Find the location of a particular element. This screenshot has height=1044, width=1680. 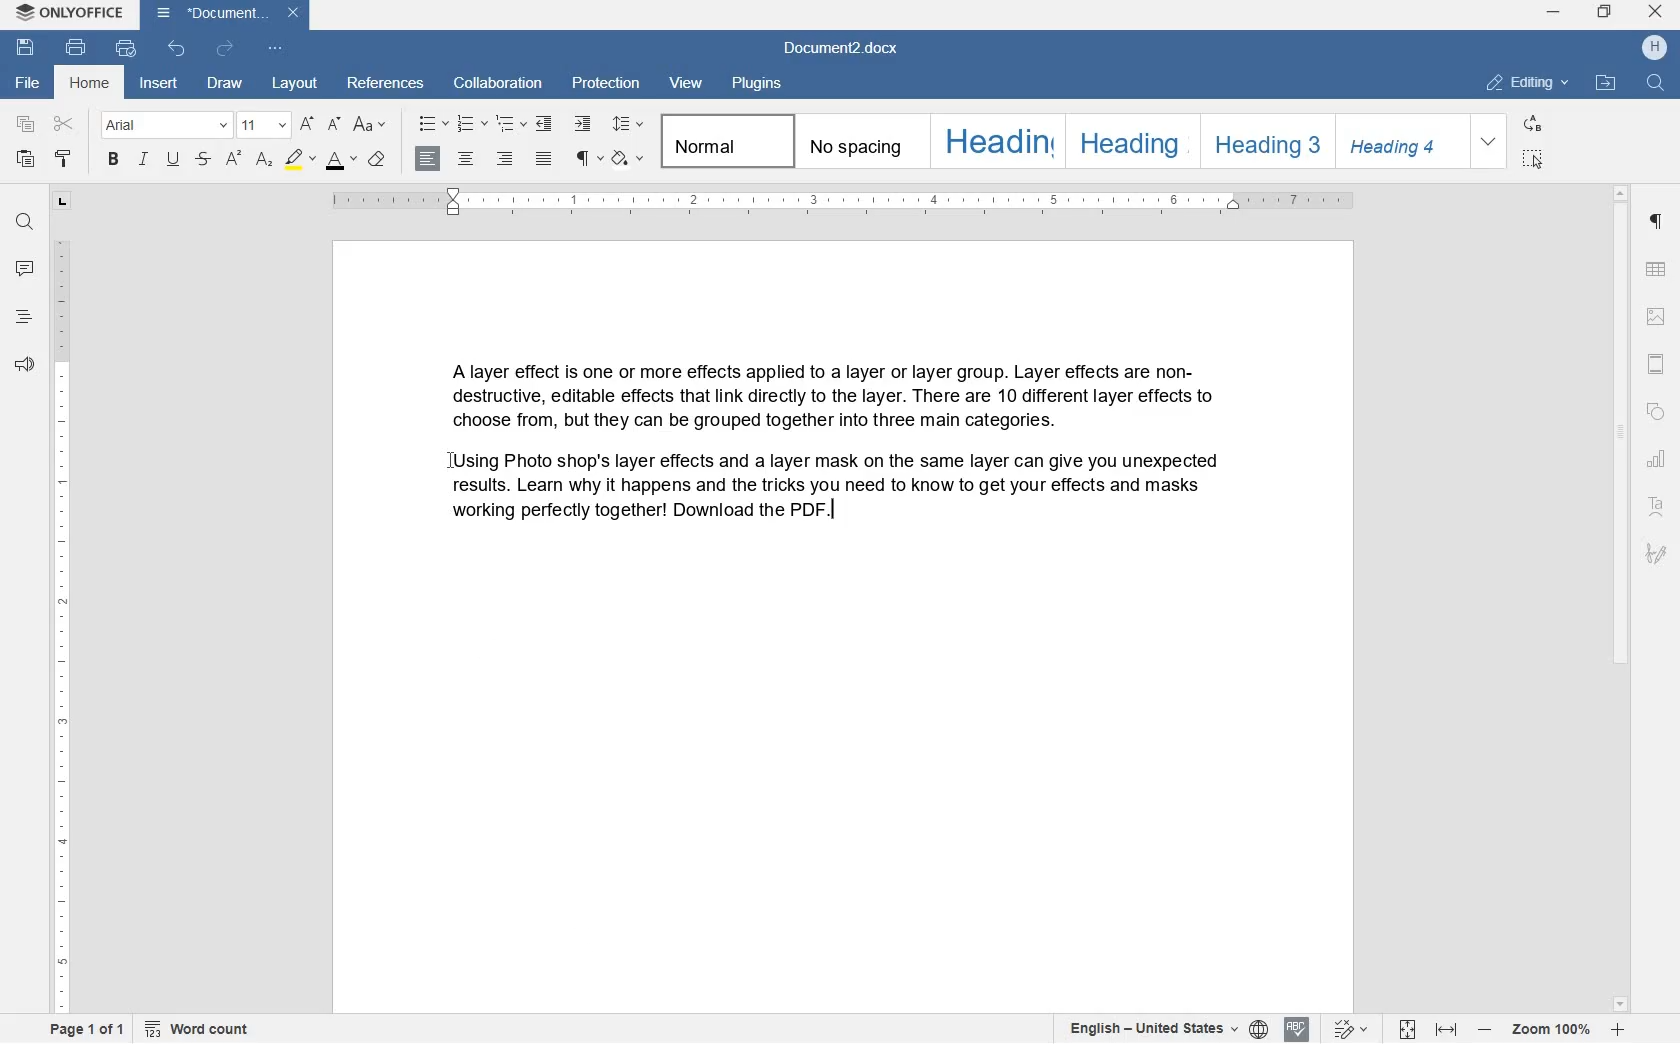

EXPAND FORMATTING STYLE is located at coordinates (1490, 142).